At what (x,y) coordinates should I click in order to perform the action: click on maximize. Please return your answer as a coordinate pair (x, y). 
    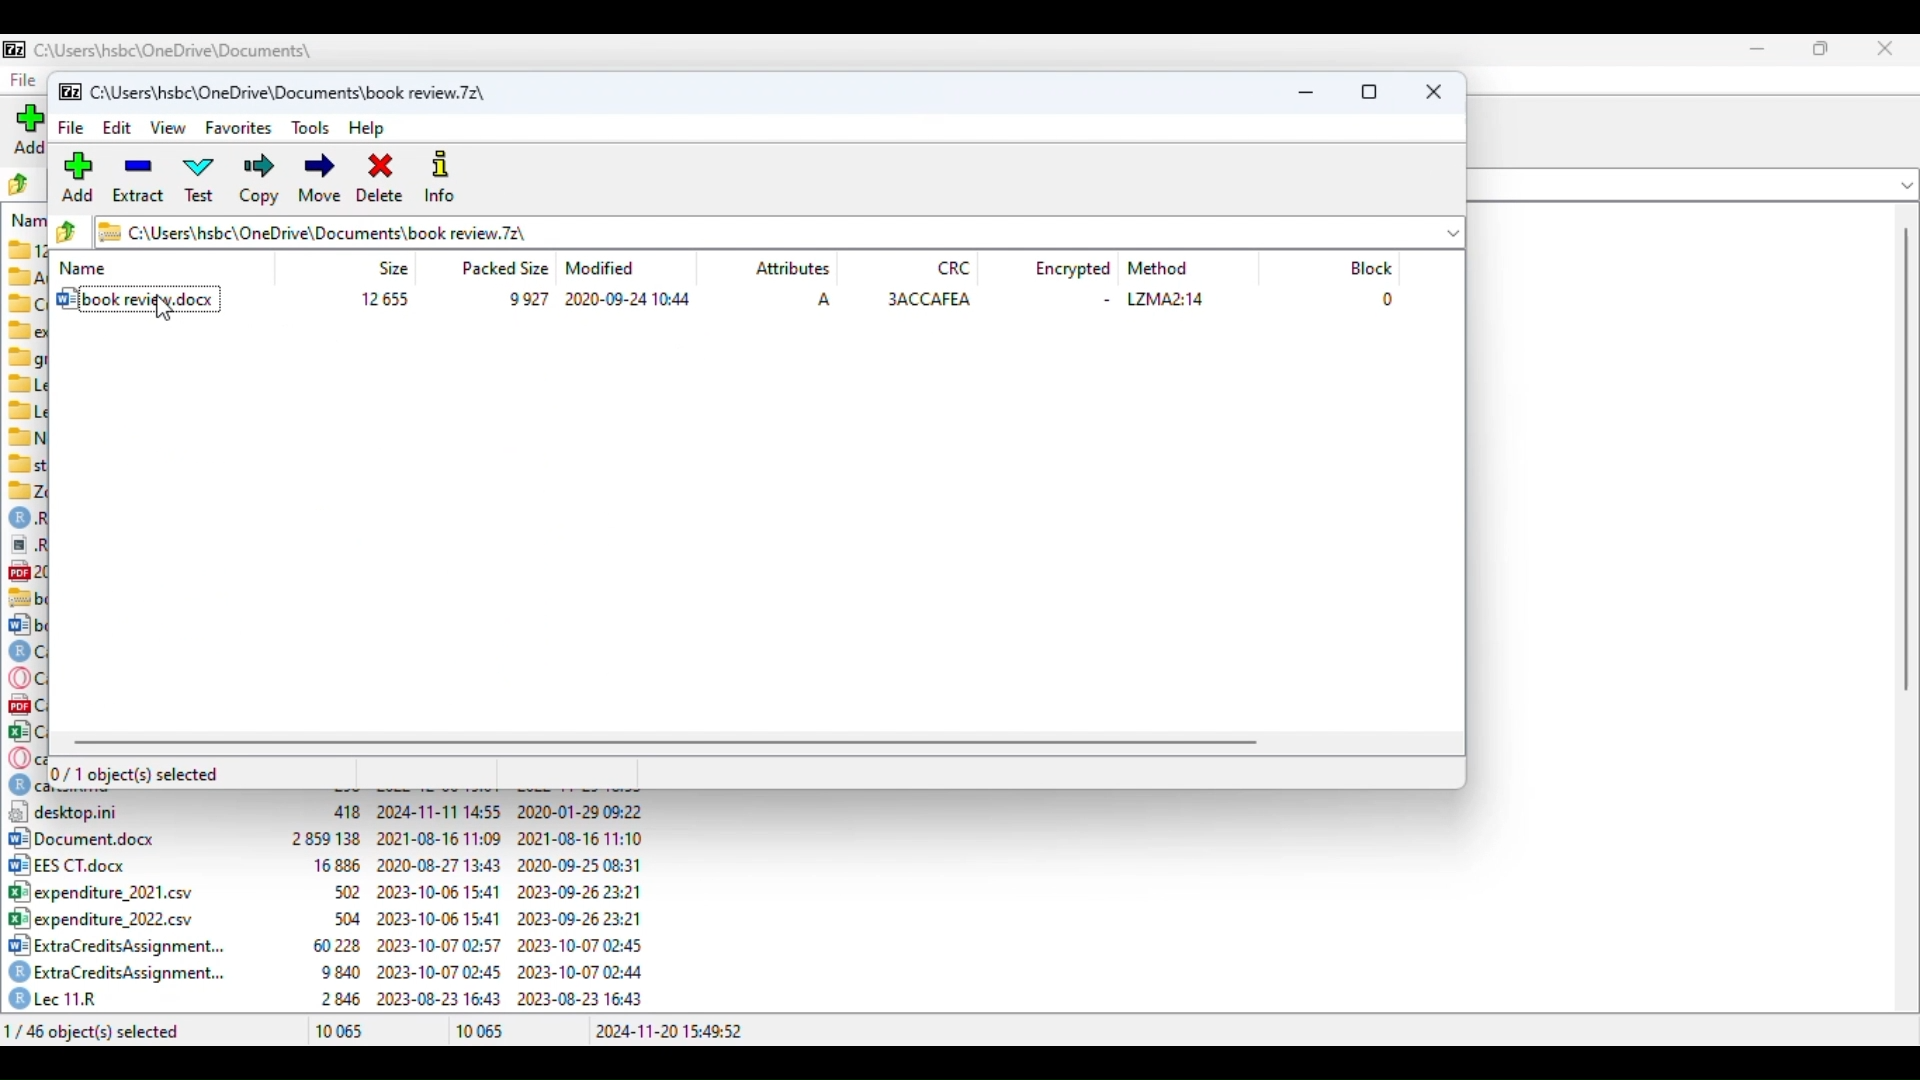
    Looking at the image, I should click on (1369, 91).